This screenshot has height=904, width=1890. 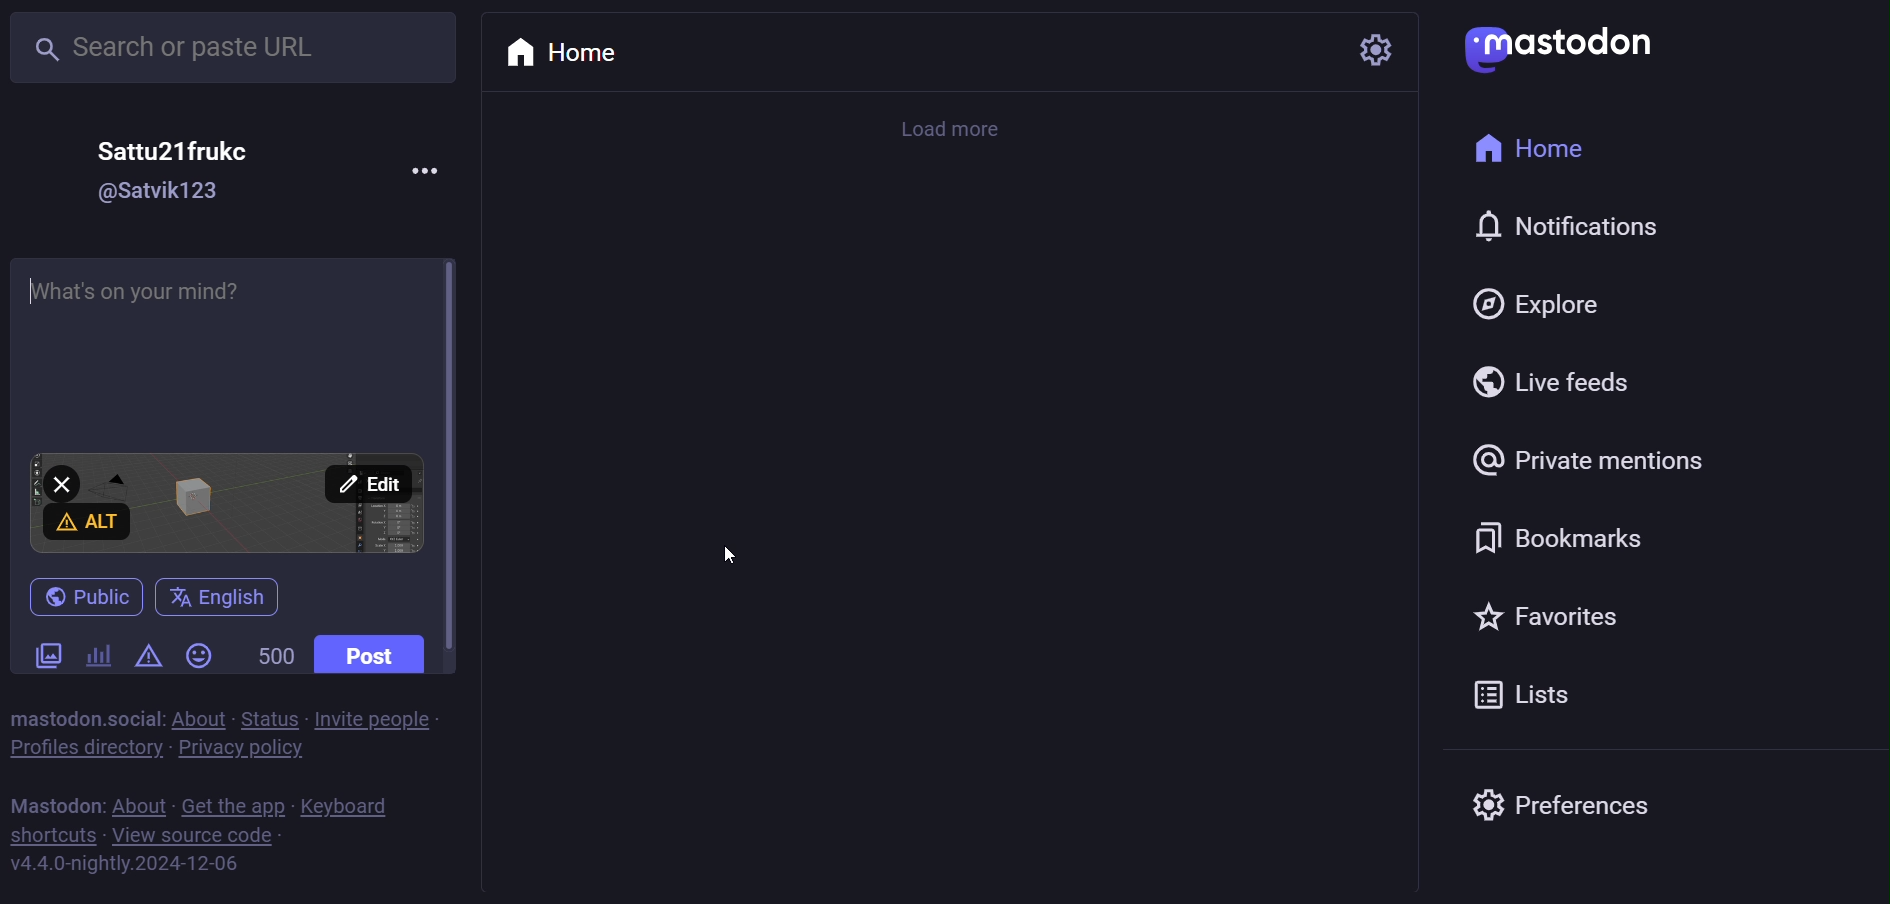 What do you see at coordinates (349, 806) in the screenshot?
I see `keyboard` at bounding box center [349, 806].